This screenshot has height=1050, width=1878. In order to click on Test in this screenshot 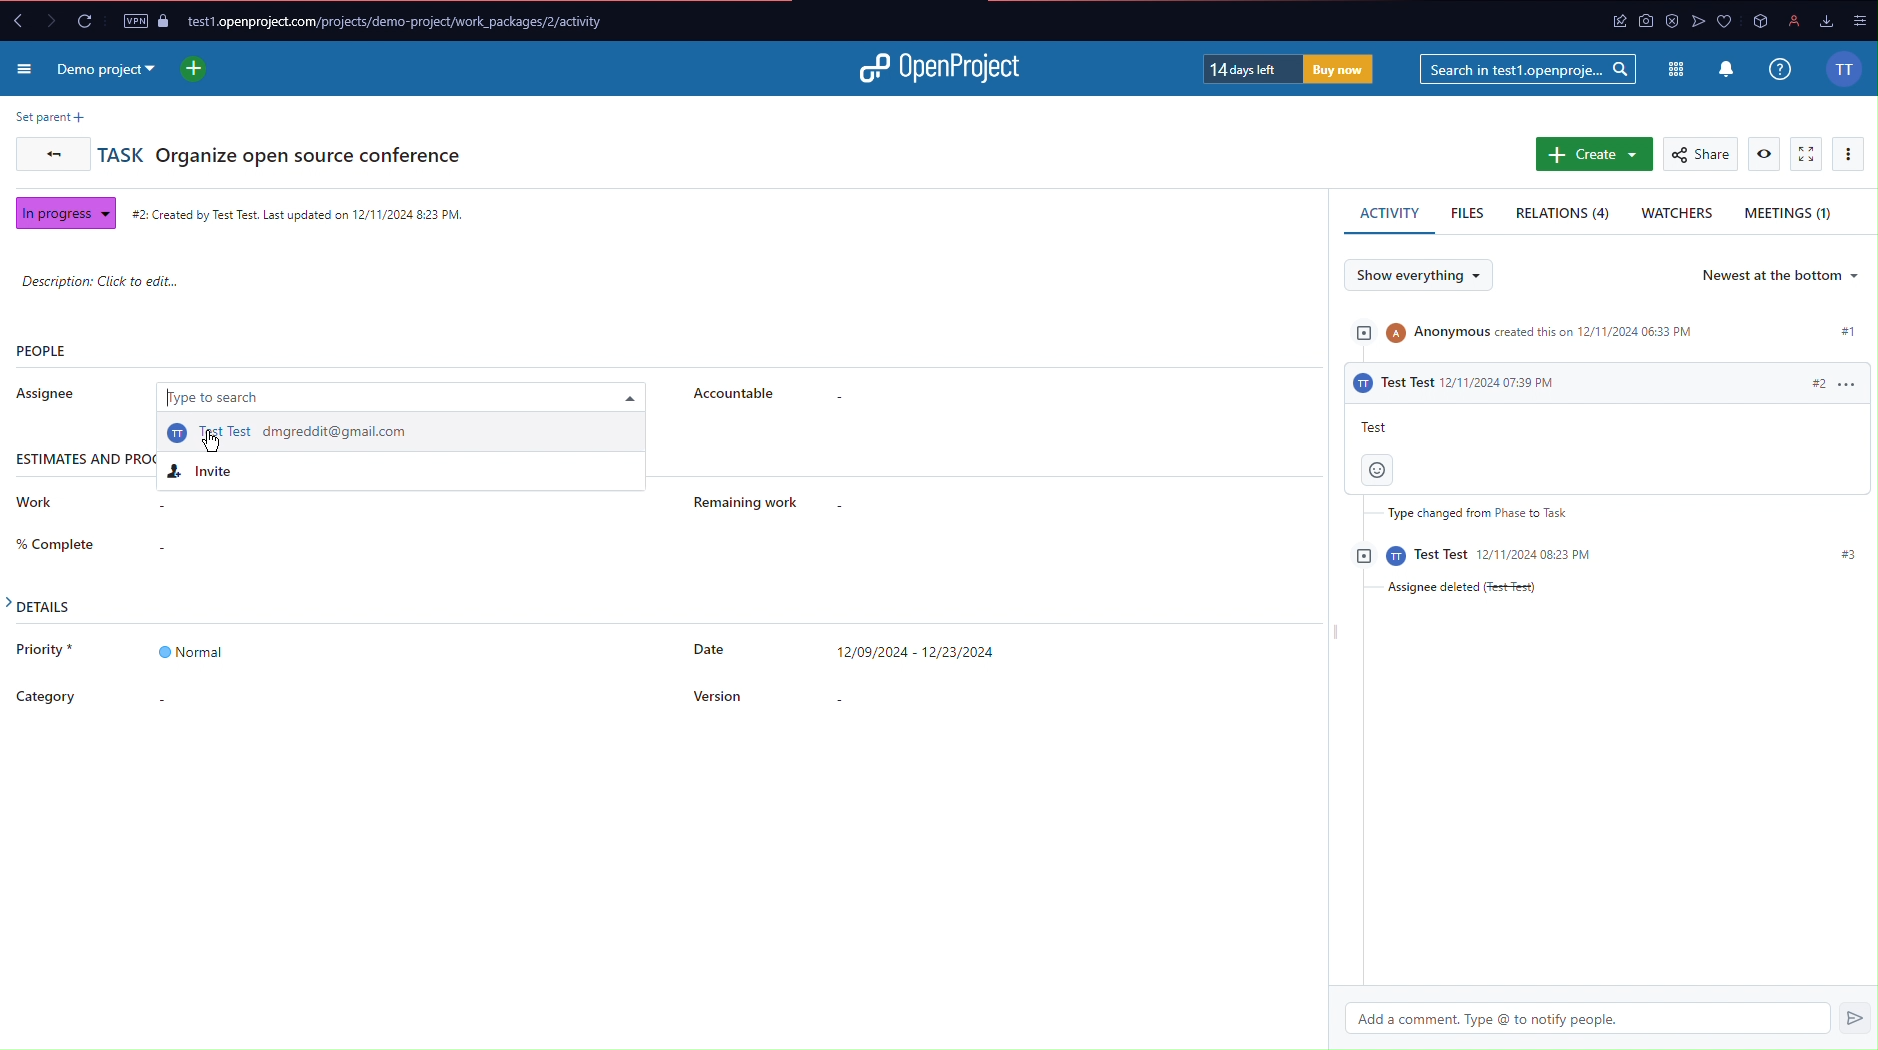, I will do `click(1376, 426)`.